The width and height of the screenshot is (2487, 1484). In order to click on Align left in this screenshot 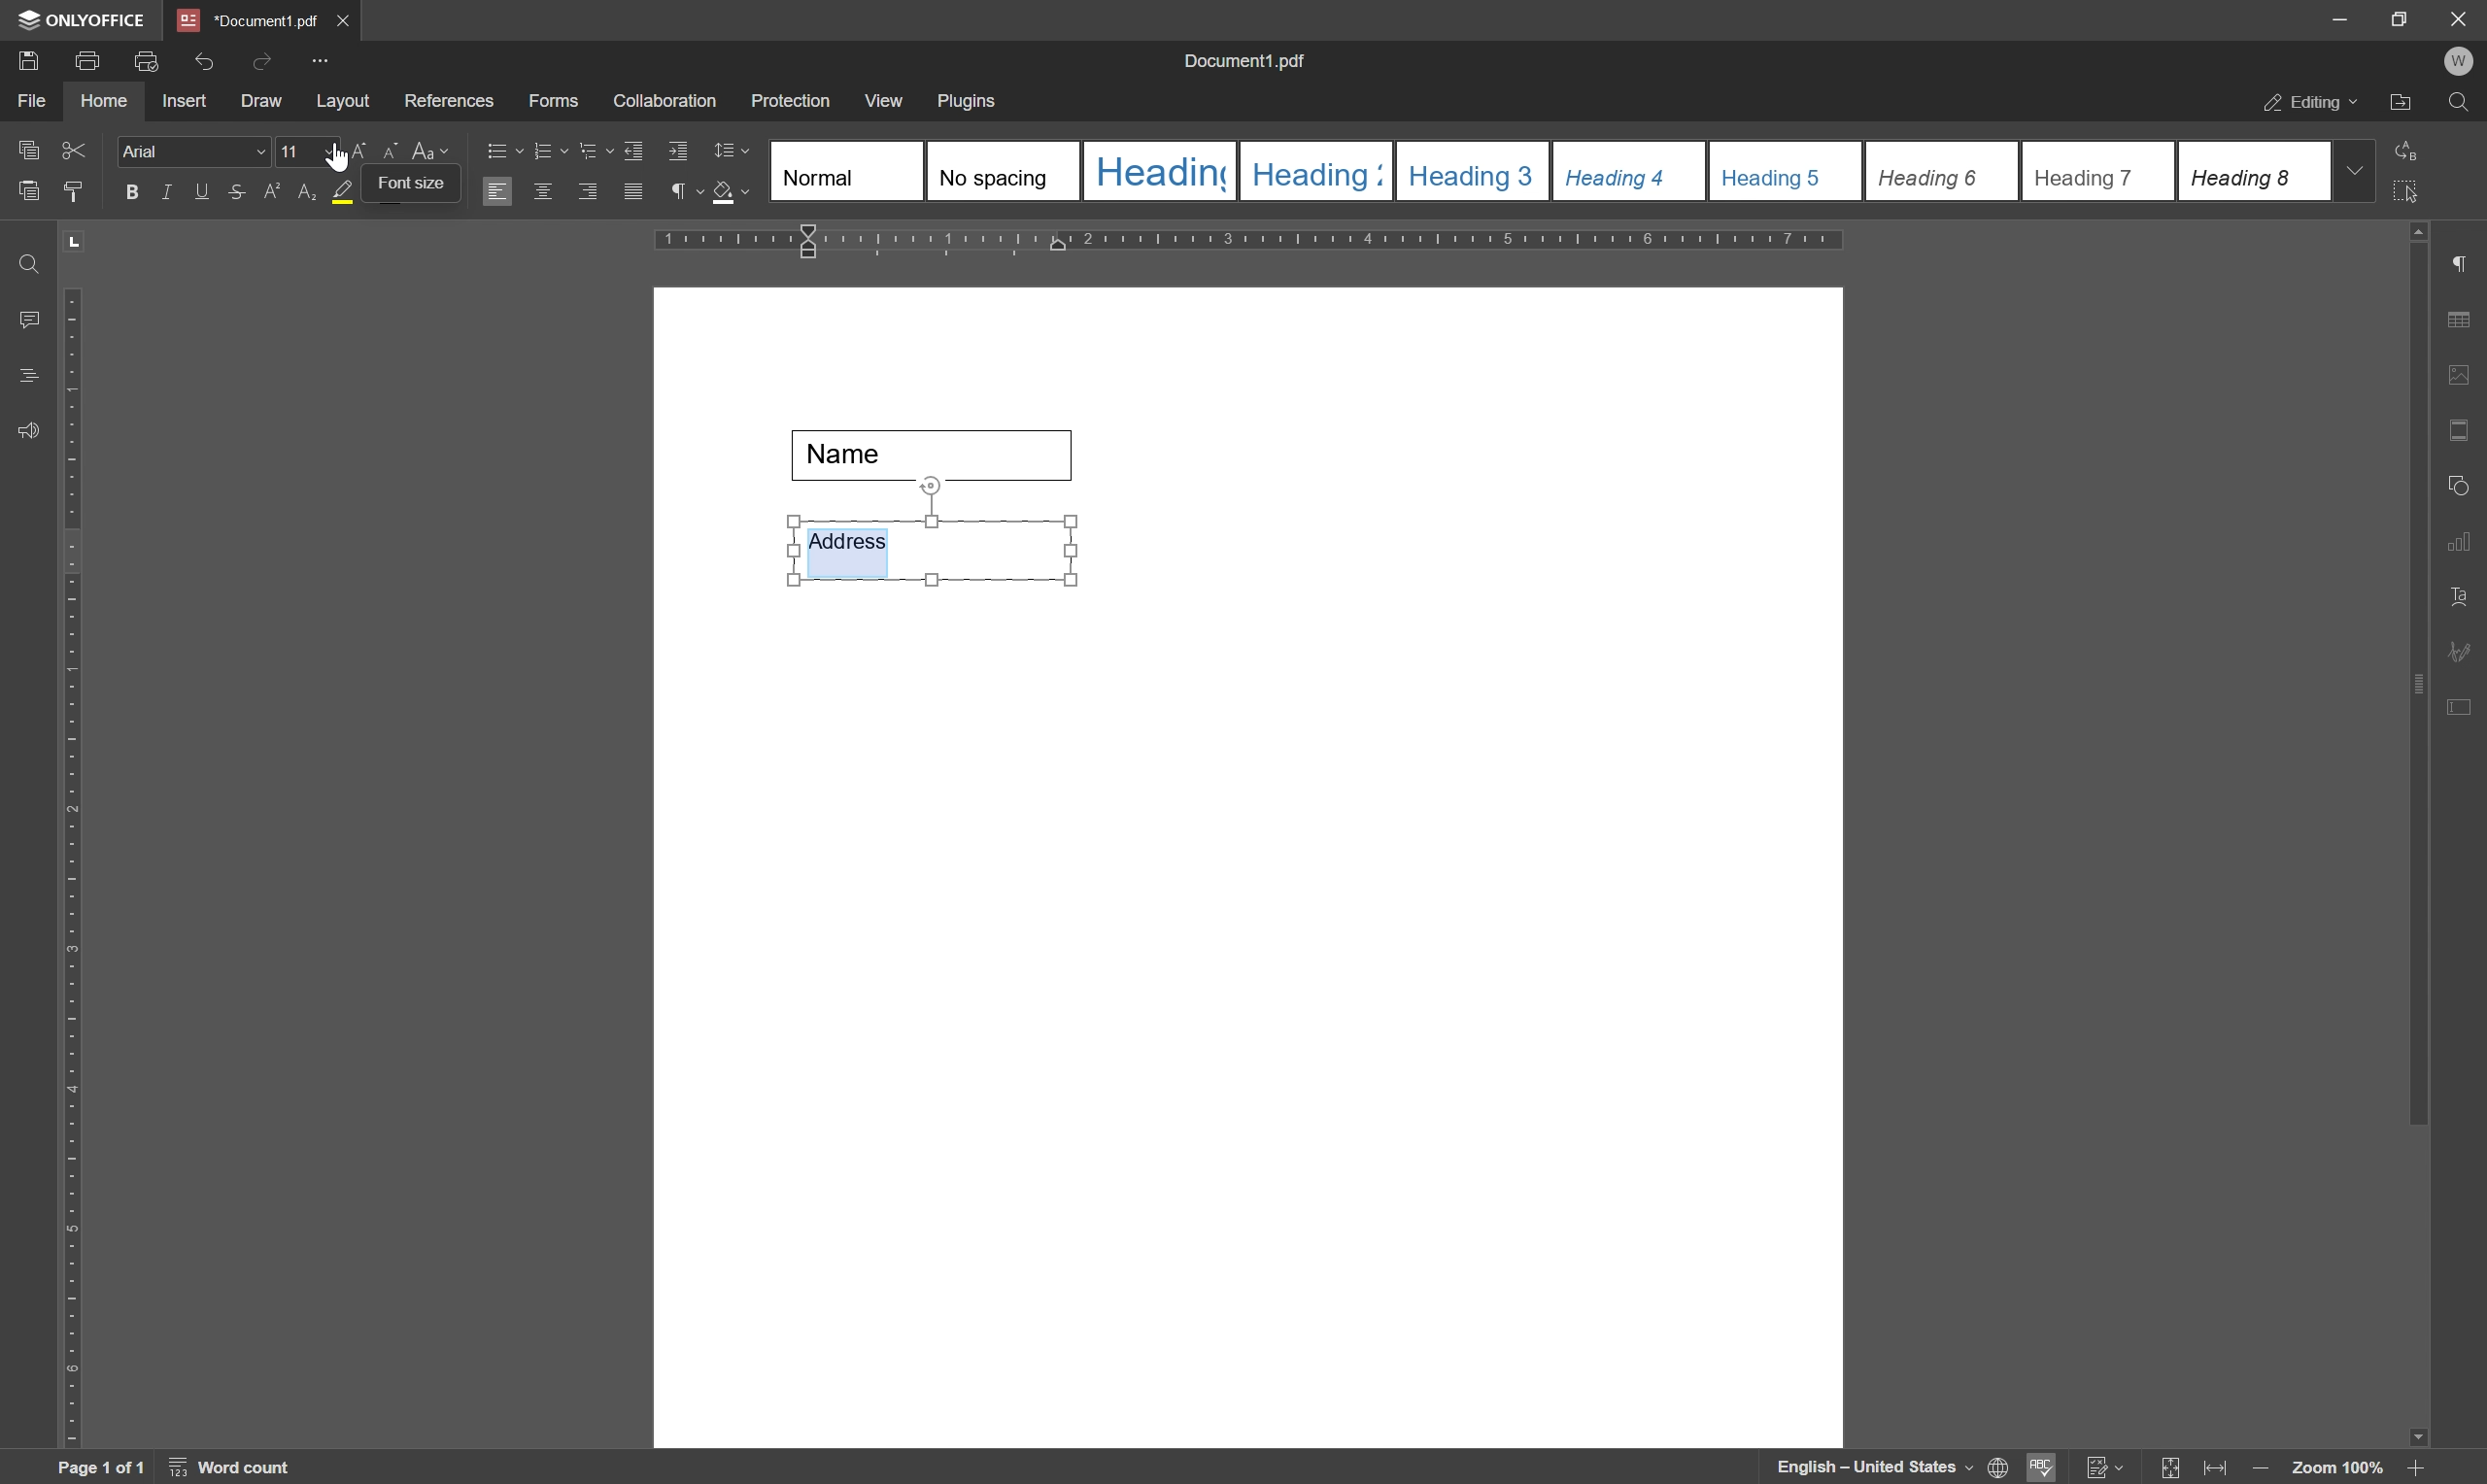, I will do `click(498, 193)`.